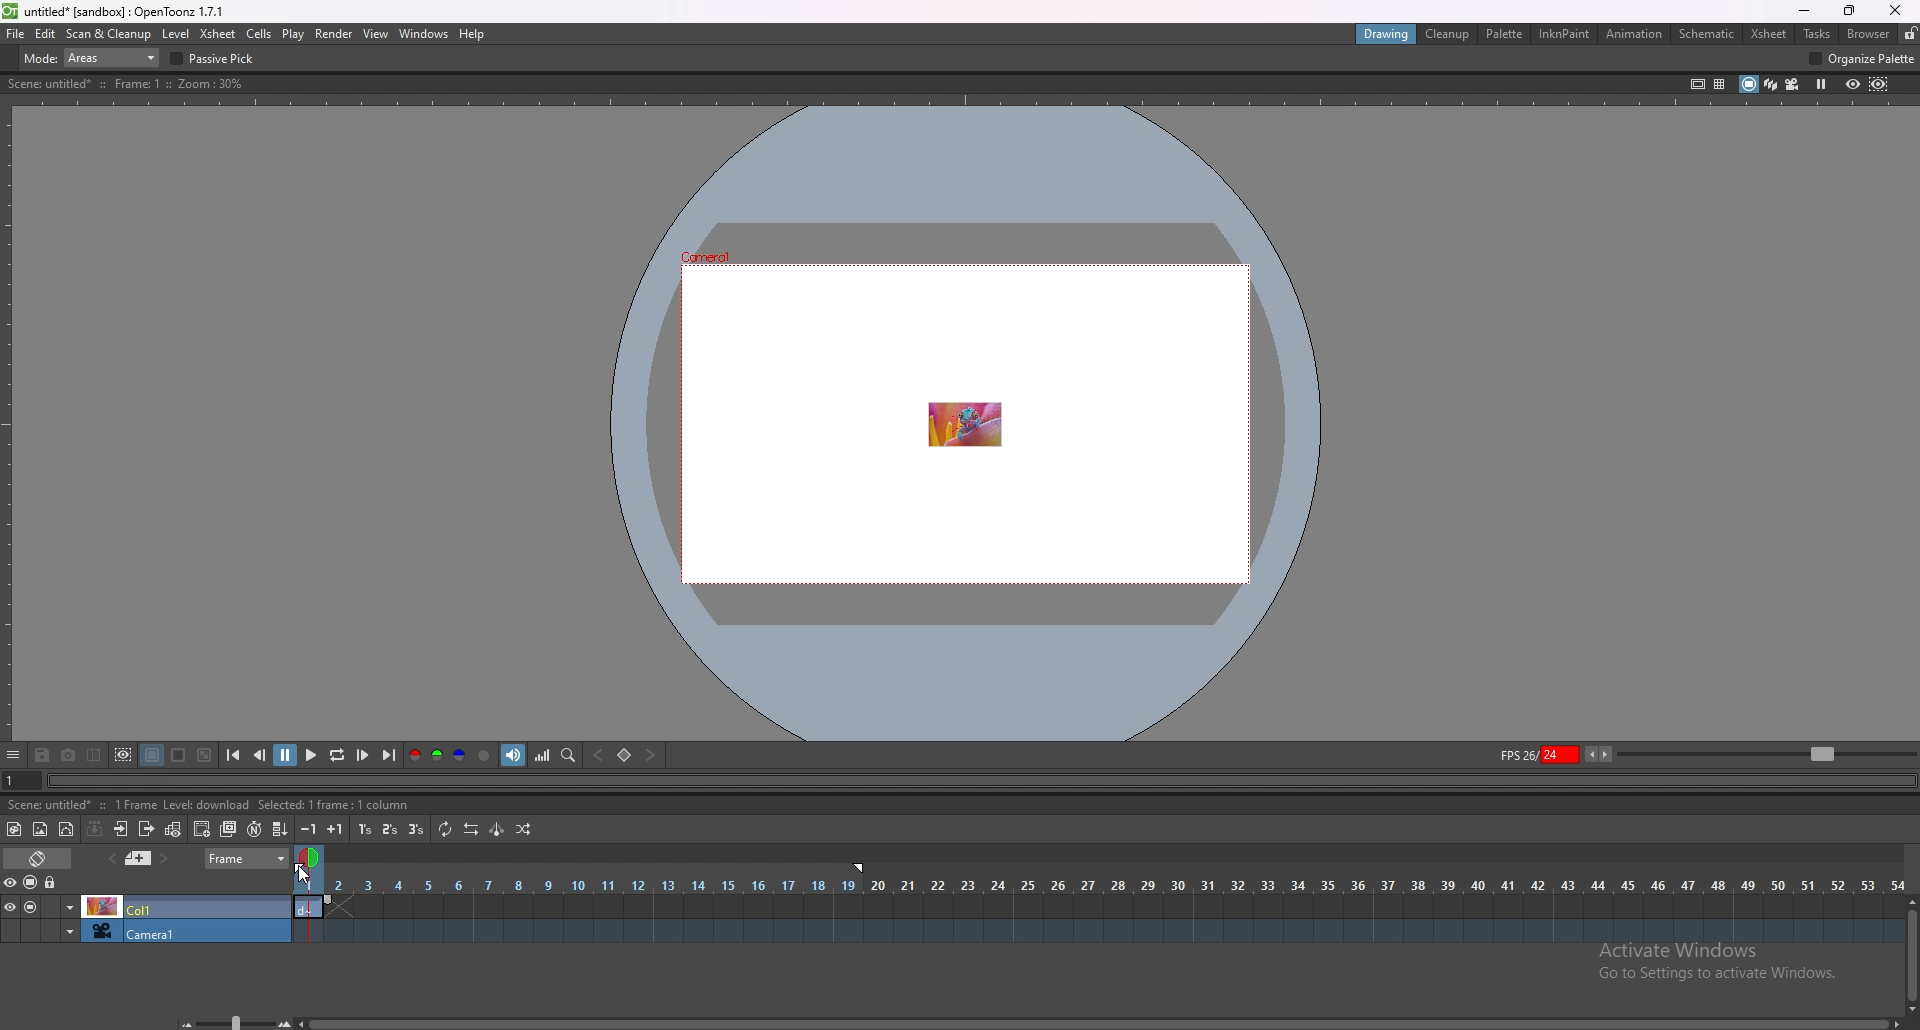 The height and width of the screenshot is (1030, 1920). What do you see at coordinates (523, 830) in the screenshot?
I see `random` at bounding box center [523, 830].